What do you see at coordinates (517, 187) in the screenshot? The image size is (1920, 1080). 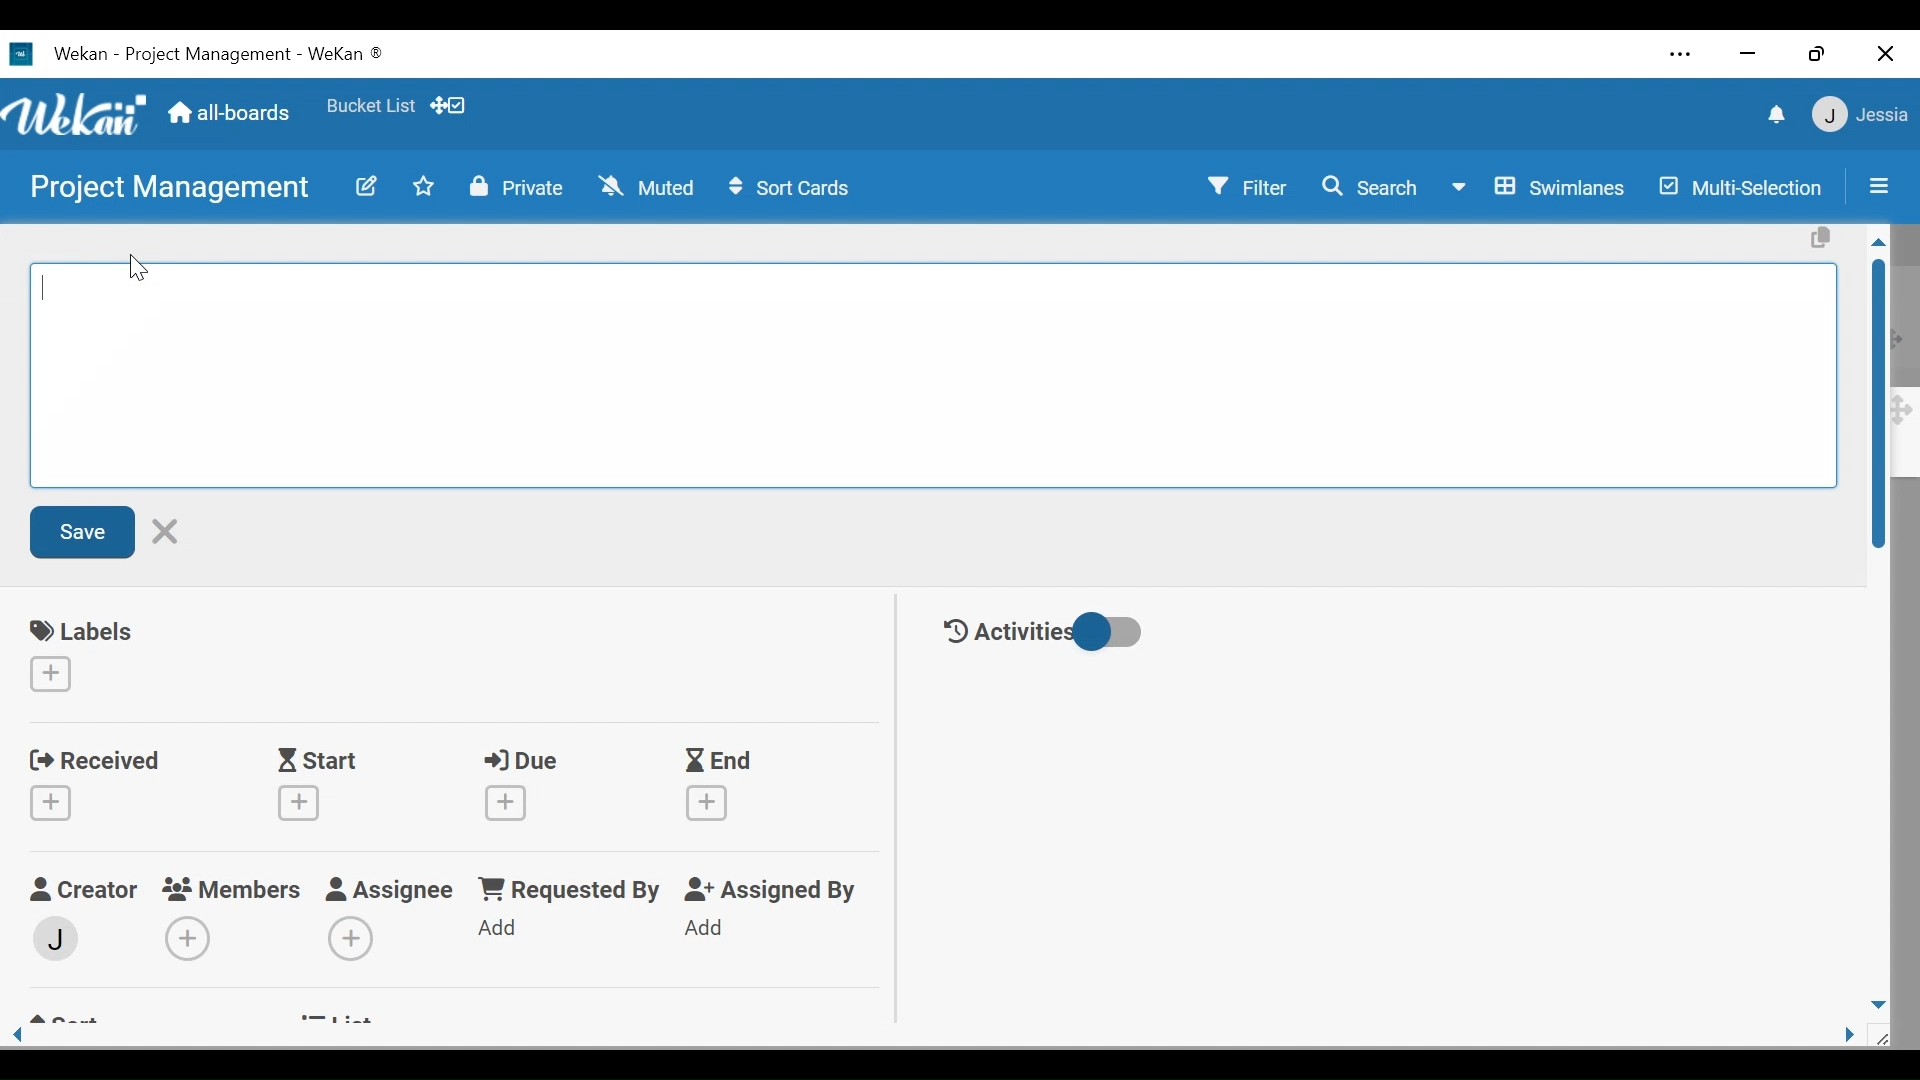 I see `Private` at bounding box center [517, 187].